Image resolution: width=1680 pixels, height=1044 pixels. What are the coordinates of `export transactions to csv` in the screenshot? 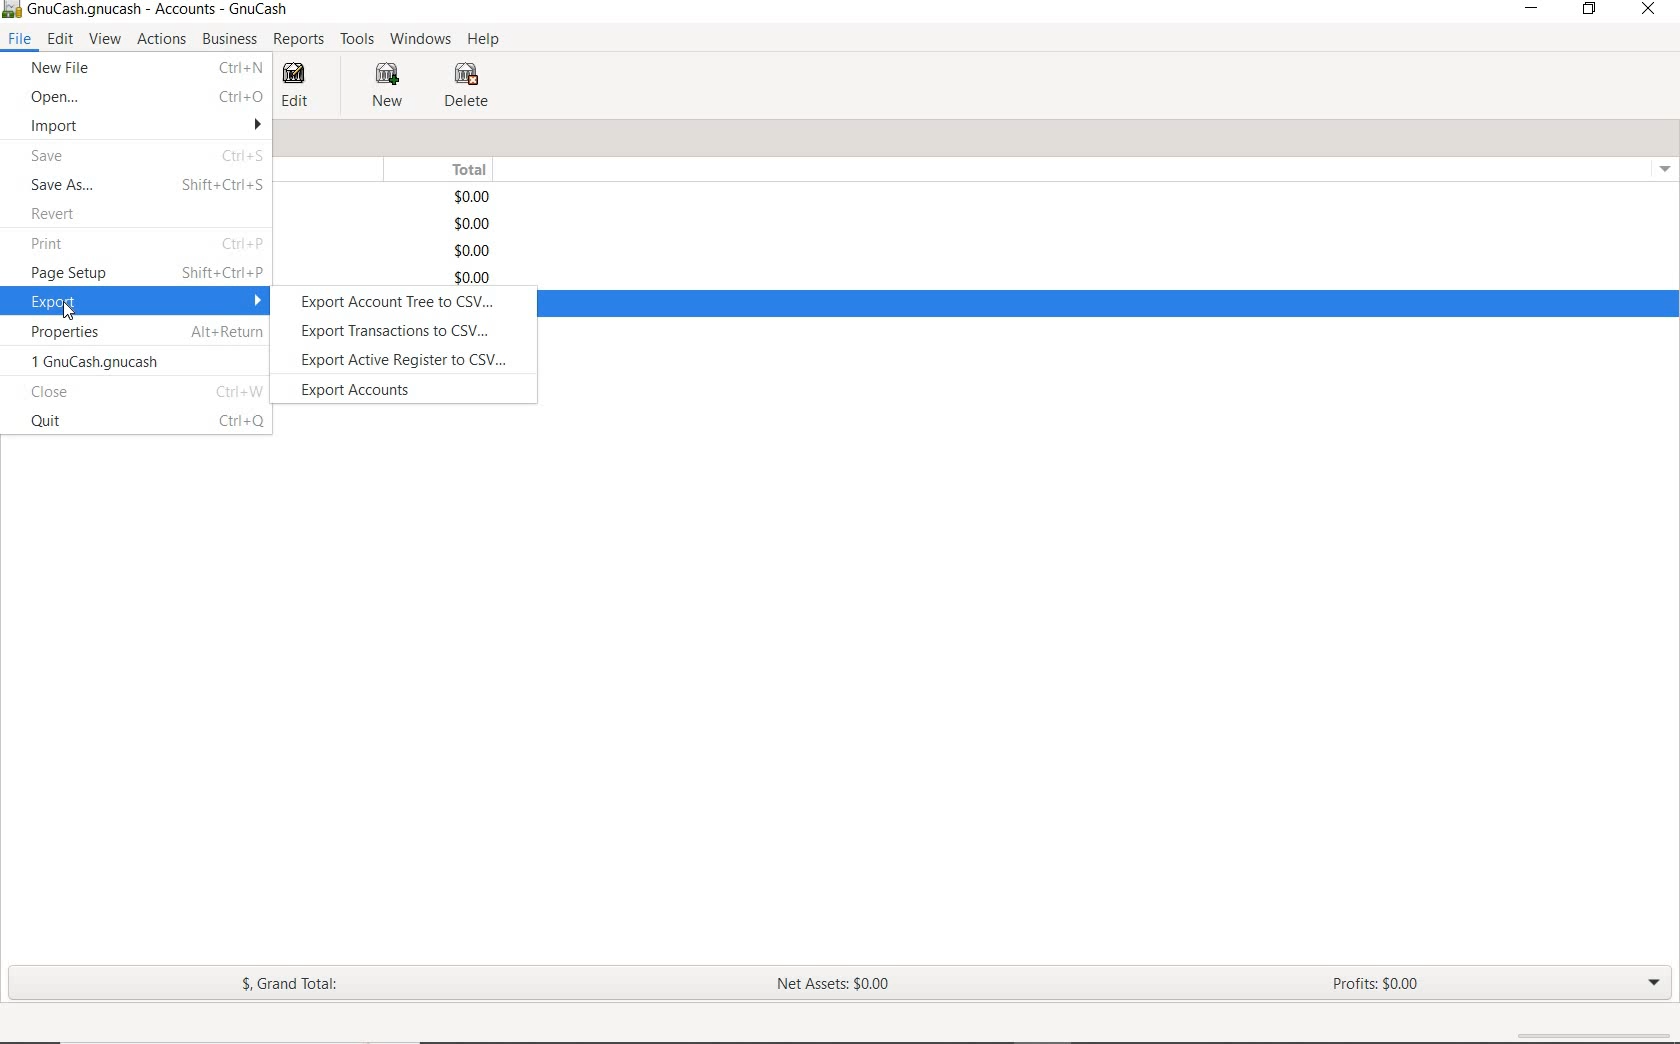 It's located at (412, 332).